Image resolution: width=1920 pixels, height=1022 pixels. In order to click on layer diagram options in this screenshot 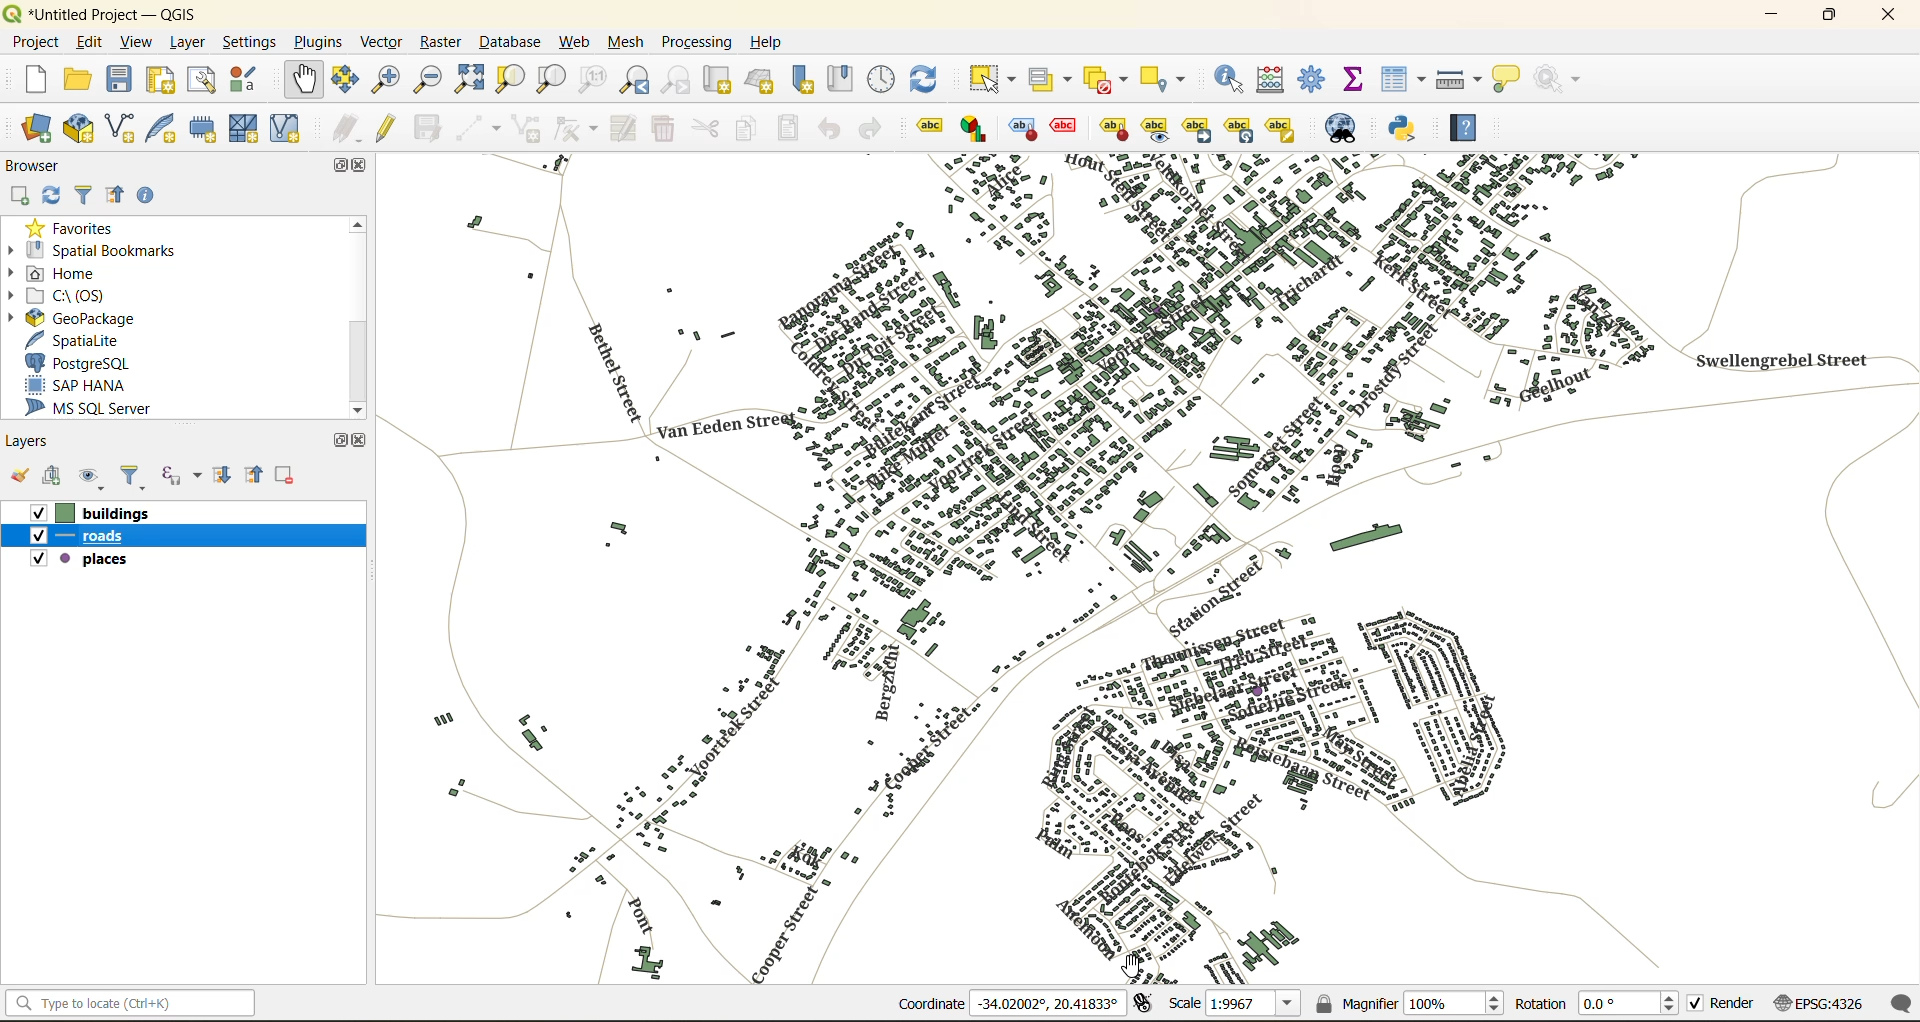, I will do `click(975, 128)`.